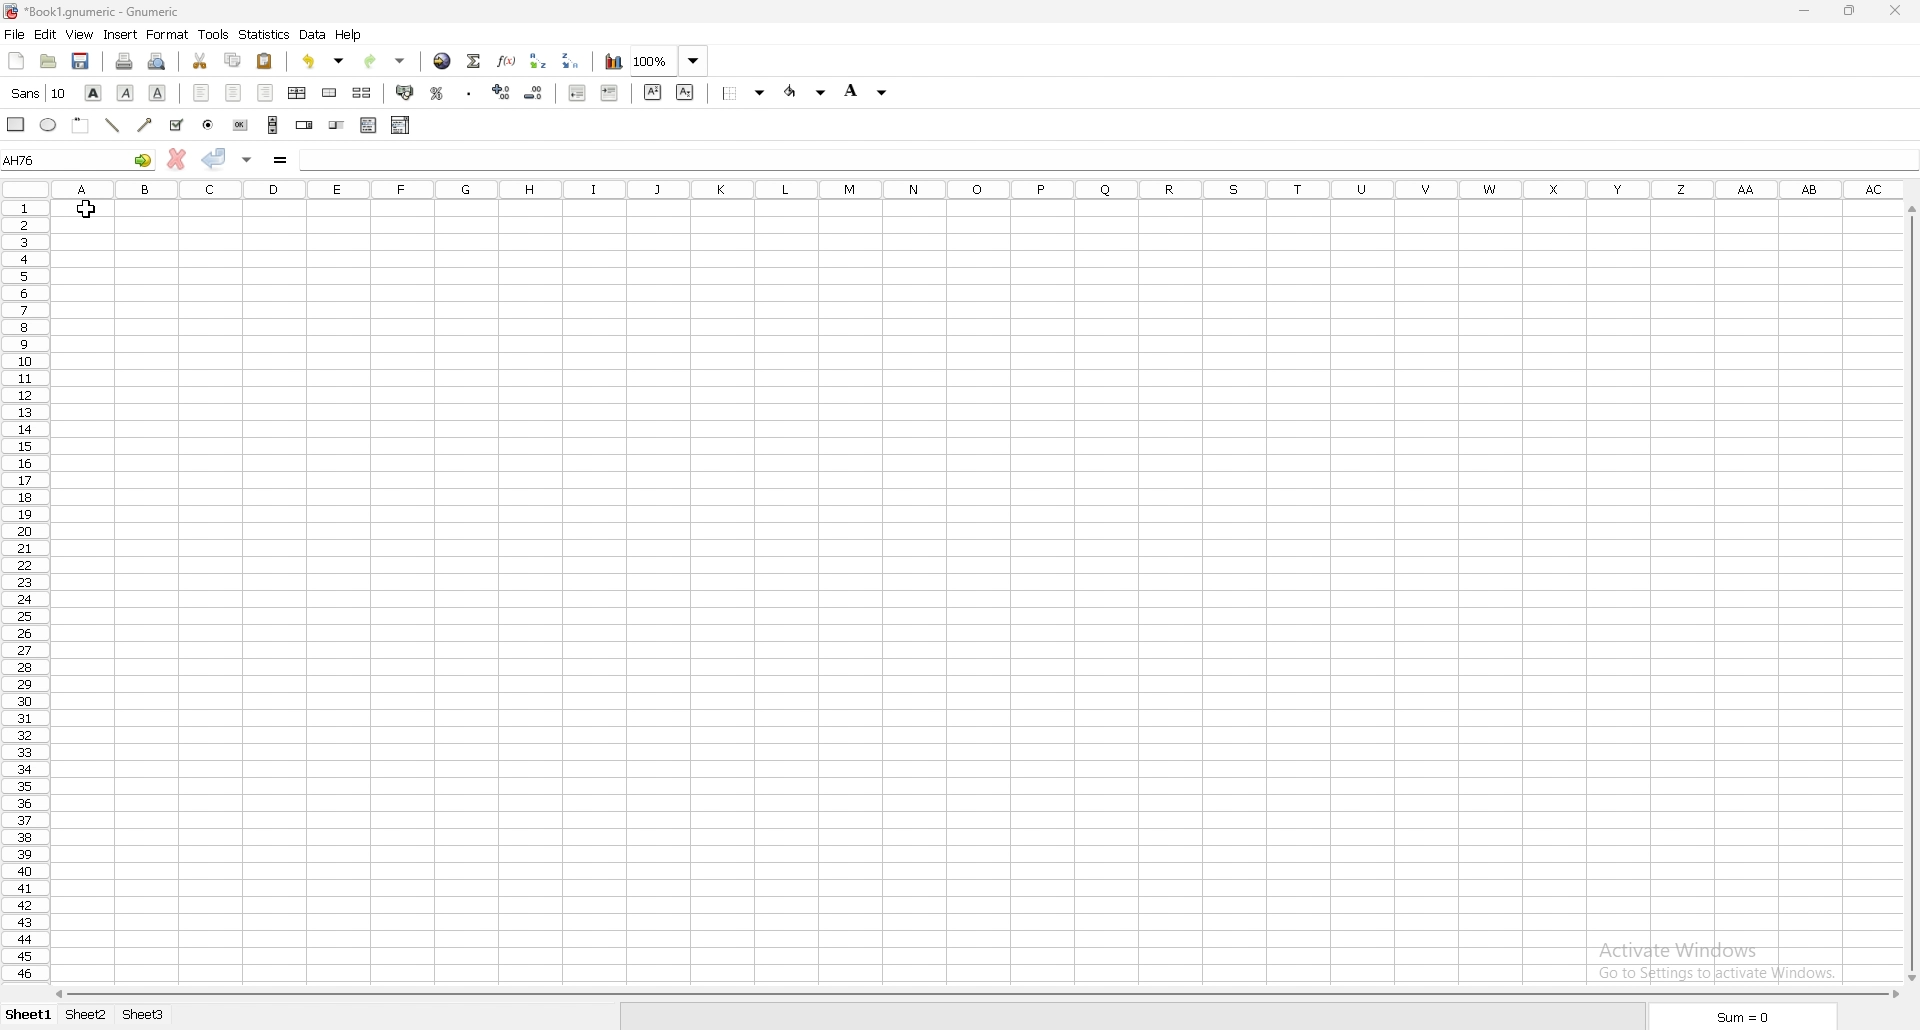 The image size is (1920, 1030). What do you see at coordinates (297, 93) in the screenshot?
I see `center horizontally` at bounding box center [297, 93].